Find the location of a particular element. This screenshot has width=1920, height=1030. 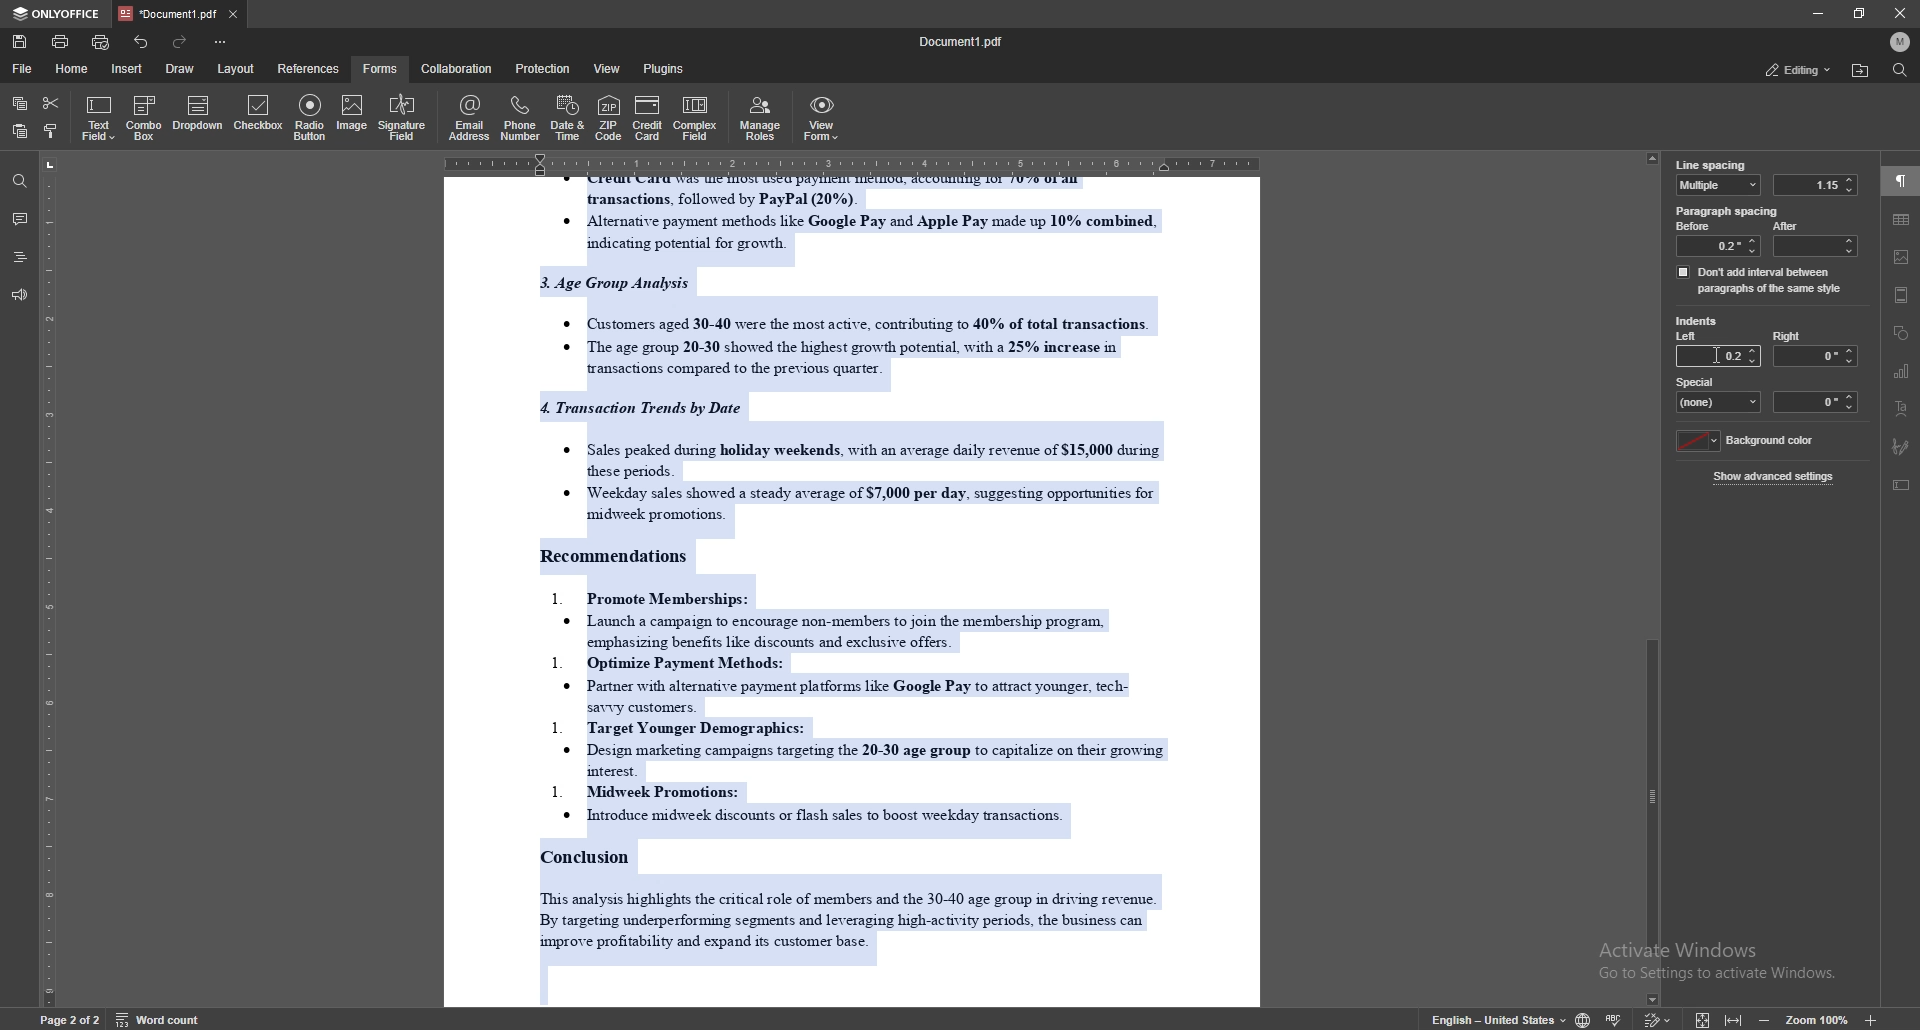

complex field is located at coordinates (698, 118).